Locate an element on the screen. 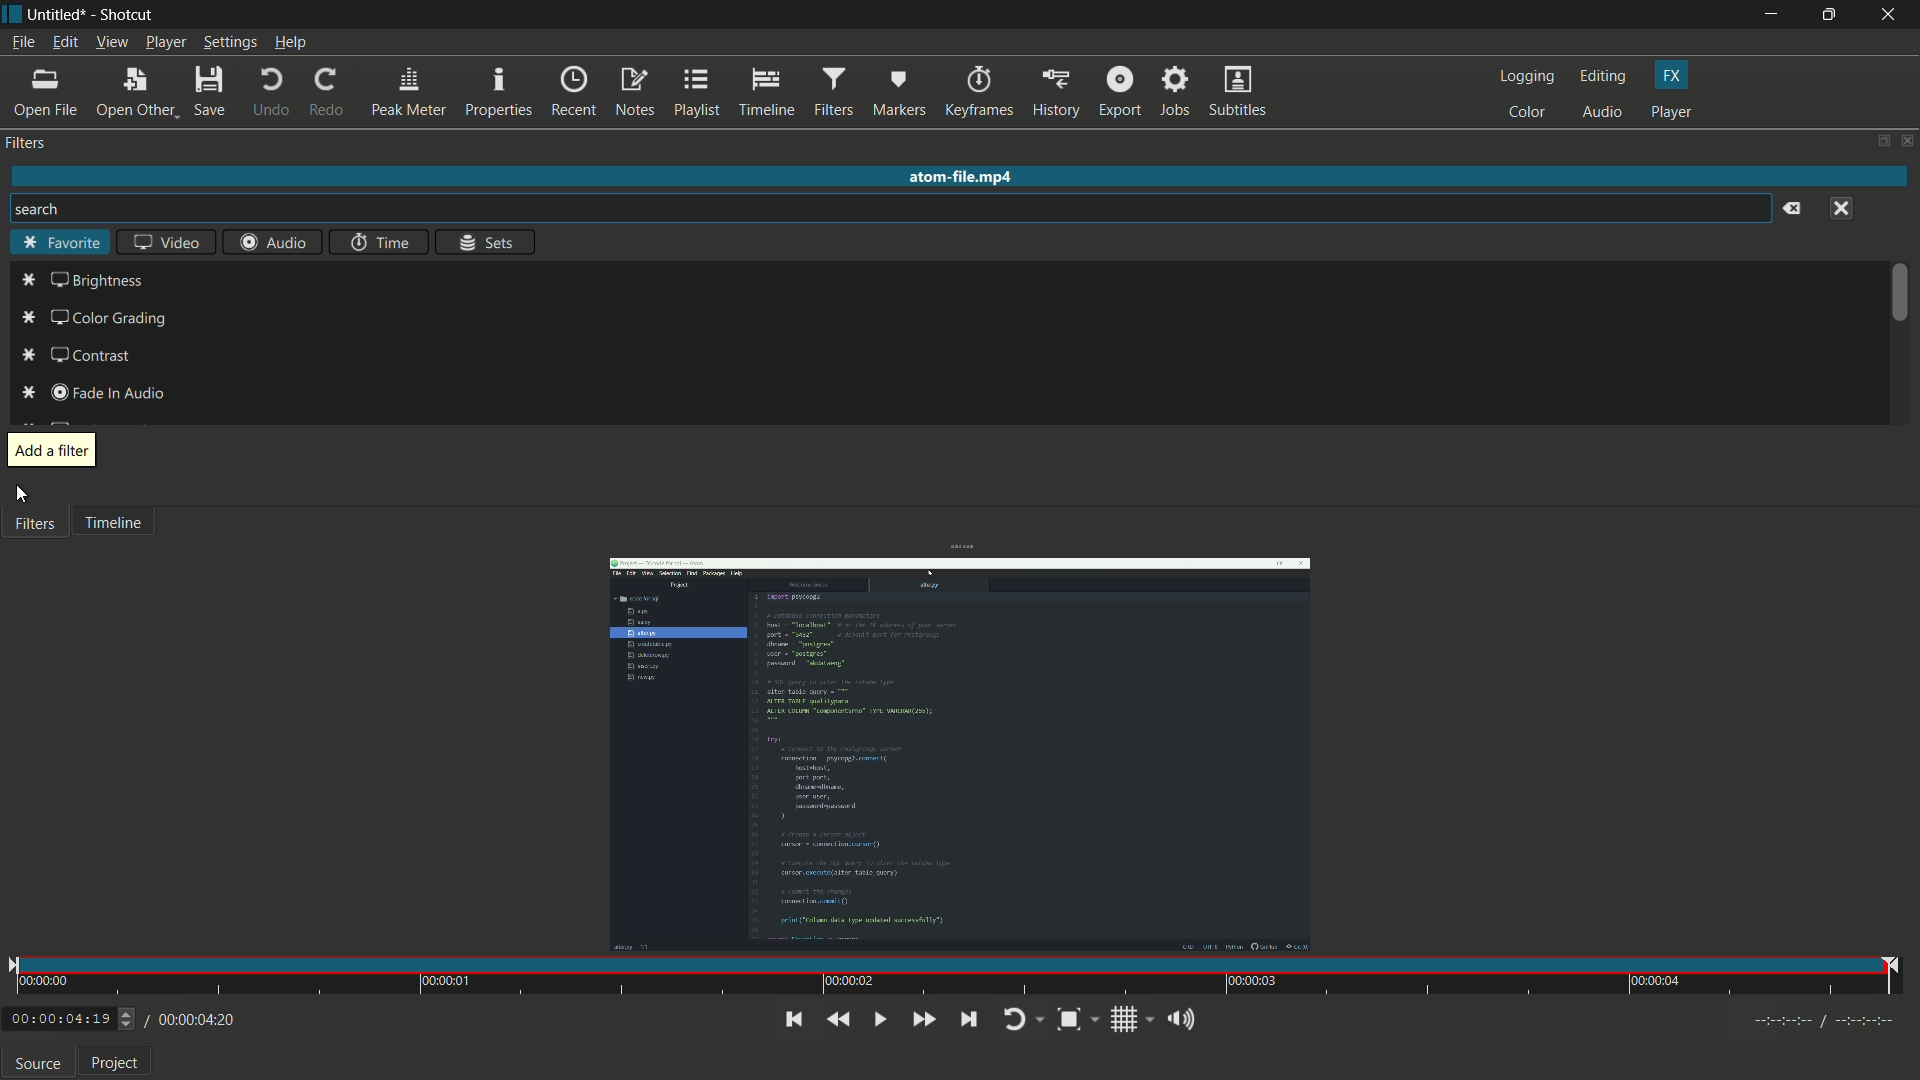 The height and width of the screenshot is (1080, 1920). subtitles is located at coordinates (1237, 93).